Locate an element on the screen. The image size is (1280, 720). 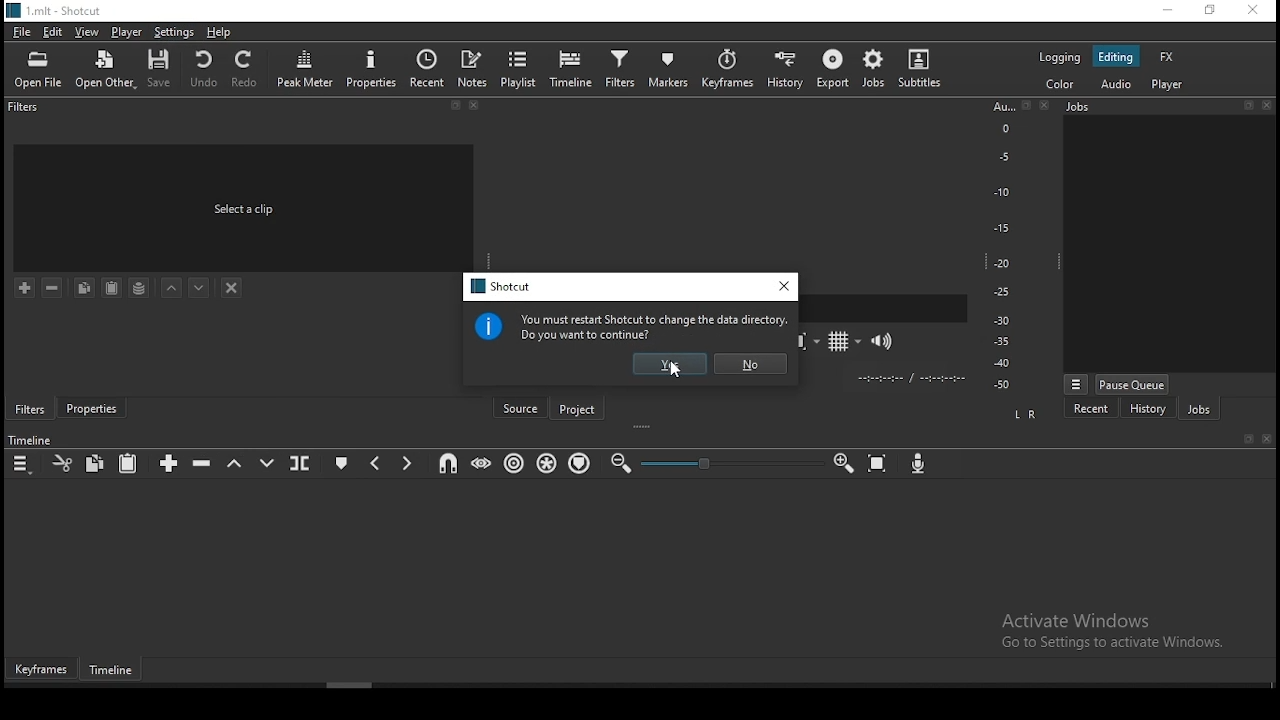
shotcut is located at coordinates (499, 286).